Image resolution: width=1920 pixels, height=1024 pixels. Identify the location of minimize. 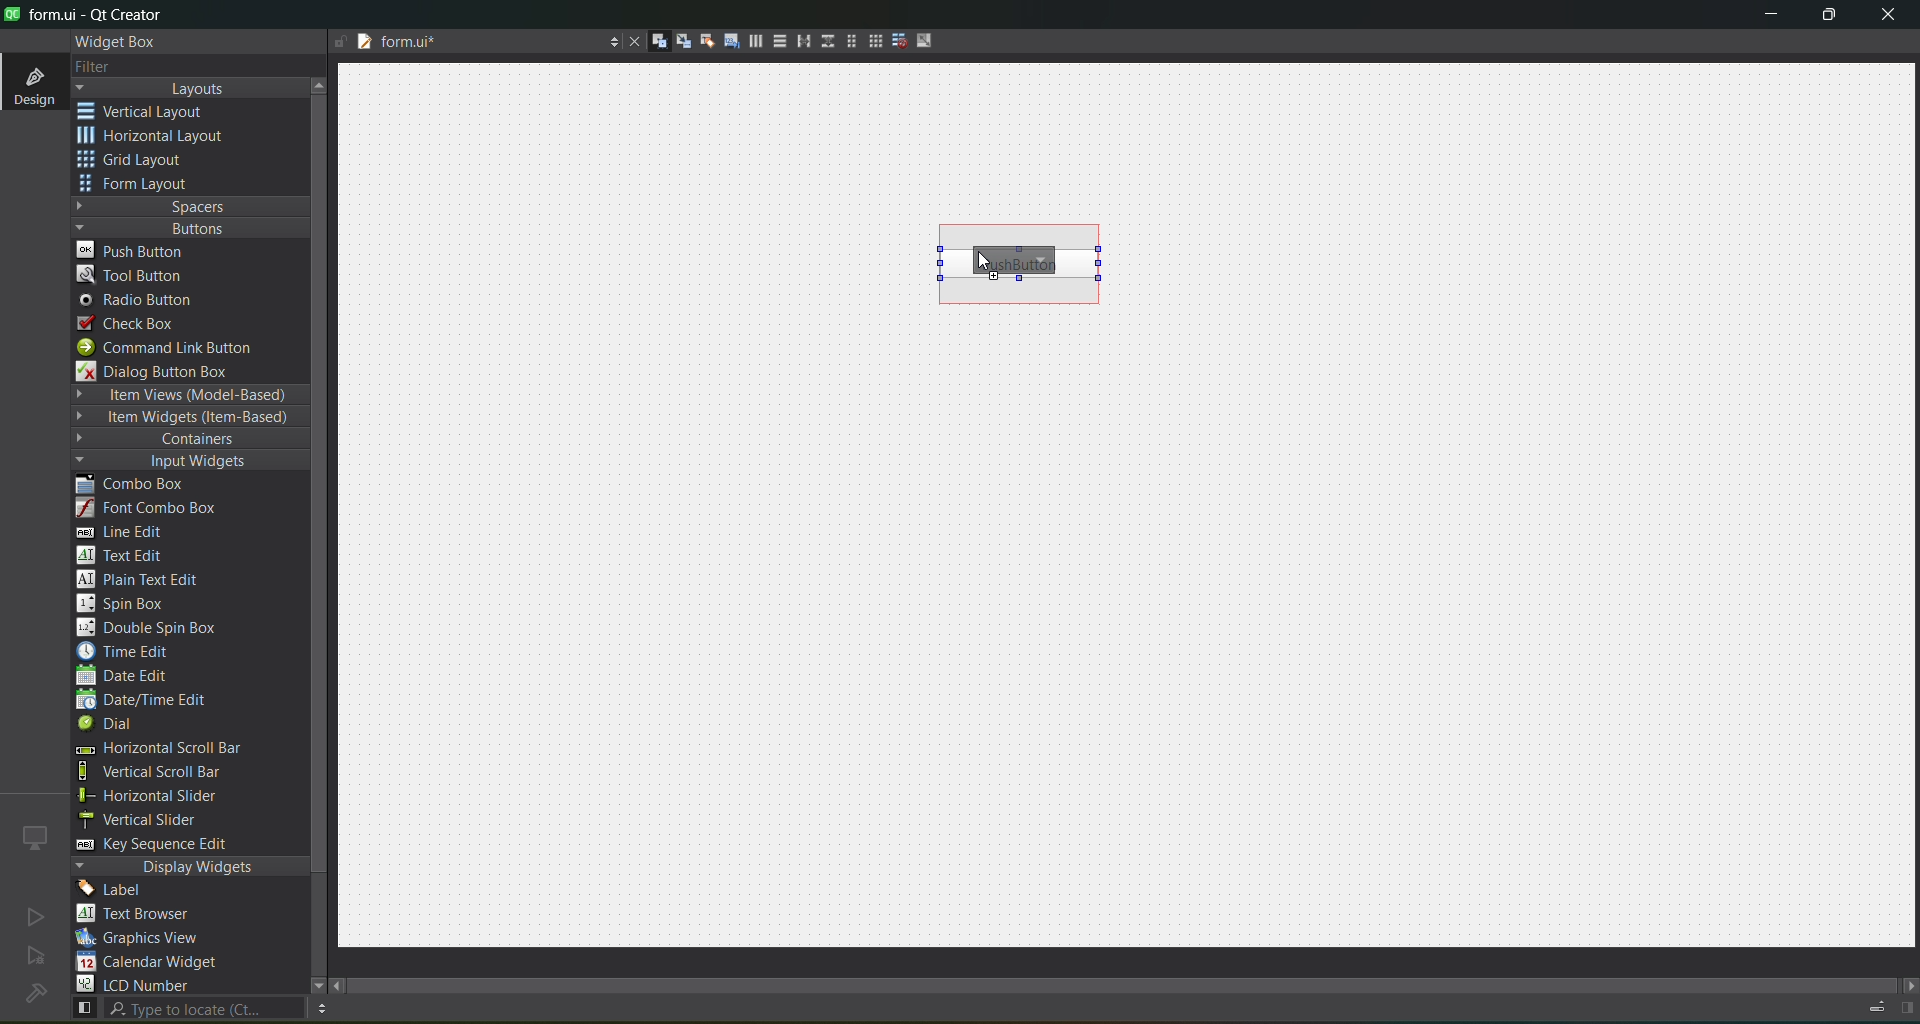
(1771, 18).